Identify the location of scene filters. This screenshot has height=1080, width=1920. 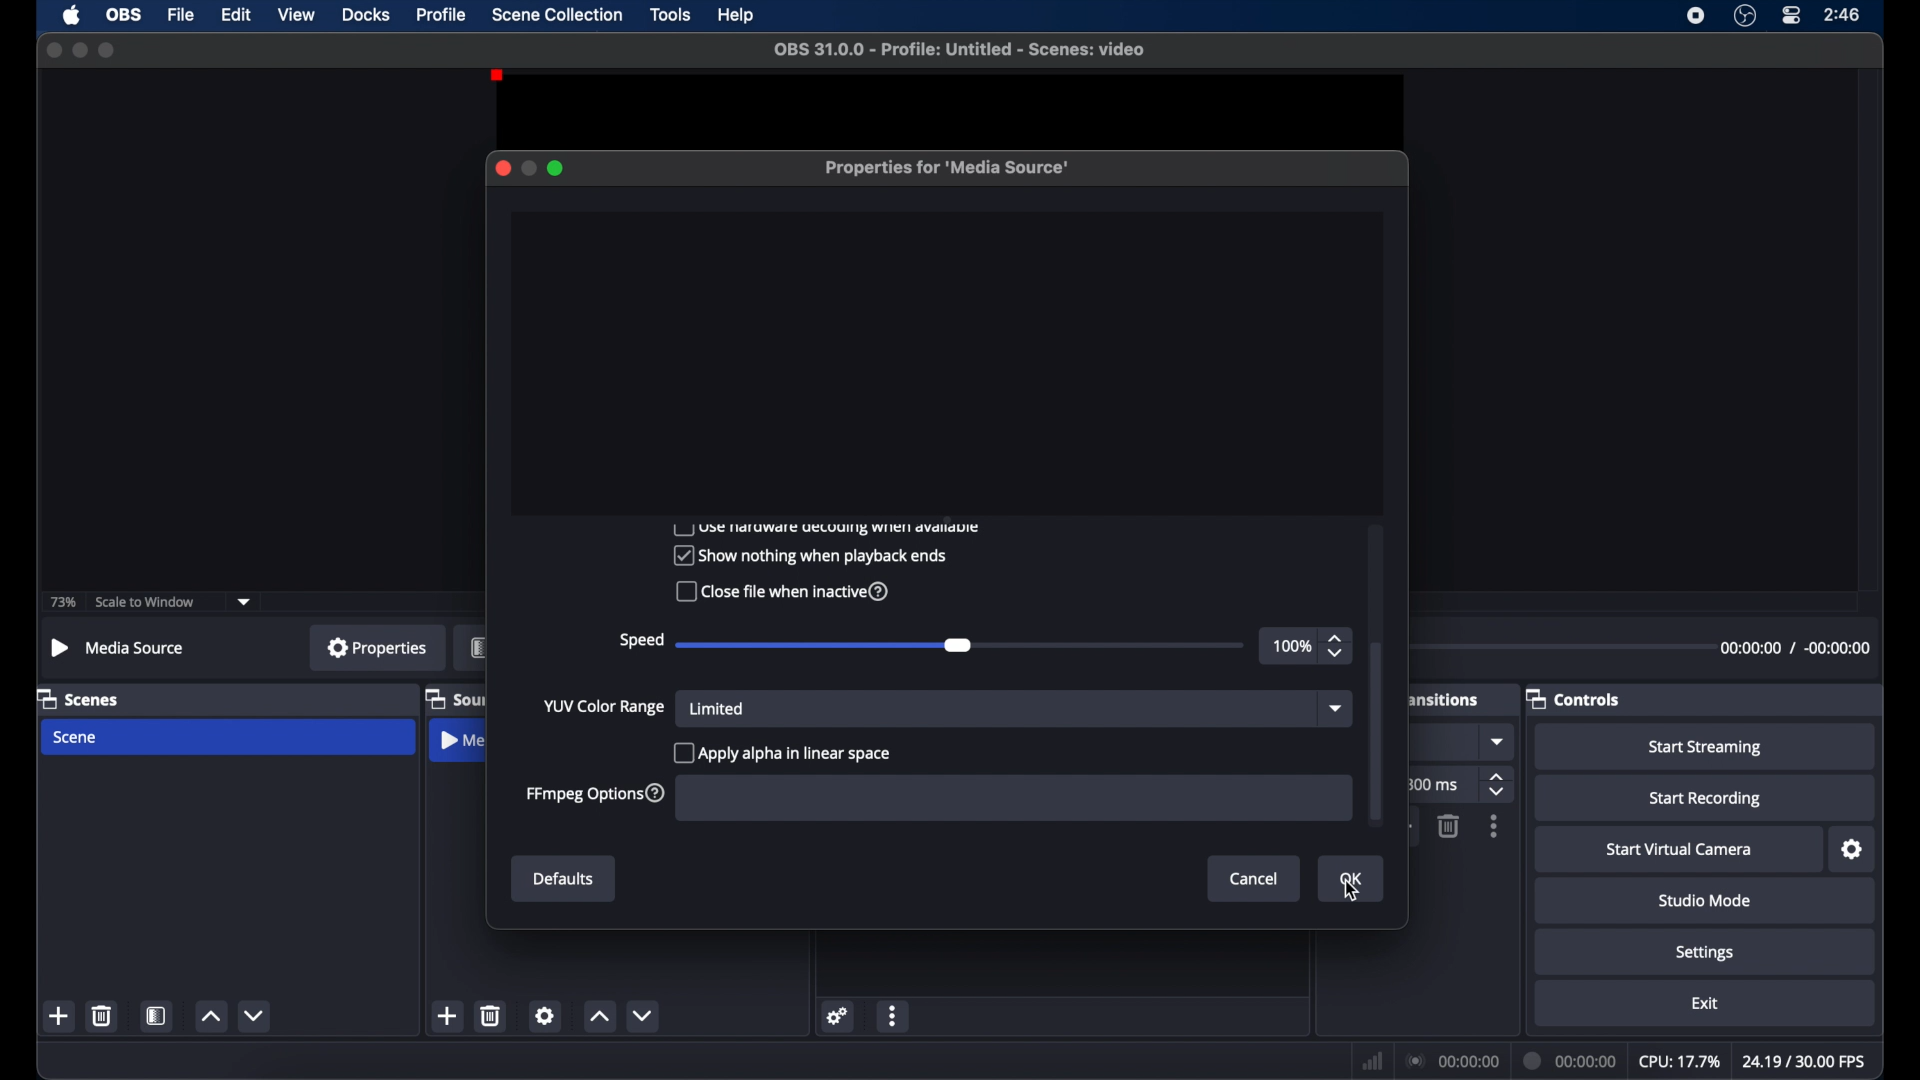
(157, 1016).